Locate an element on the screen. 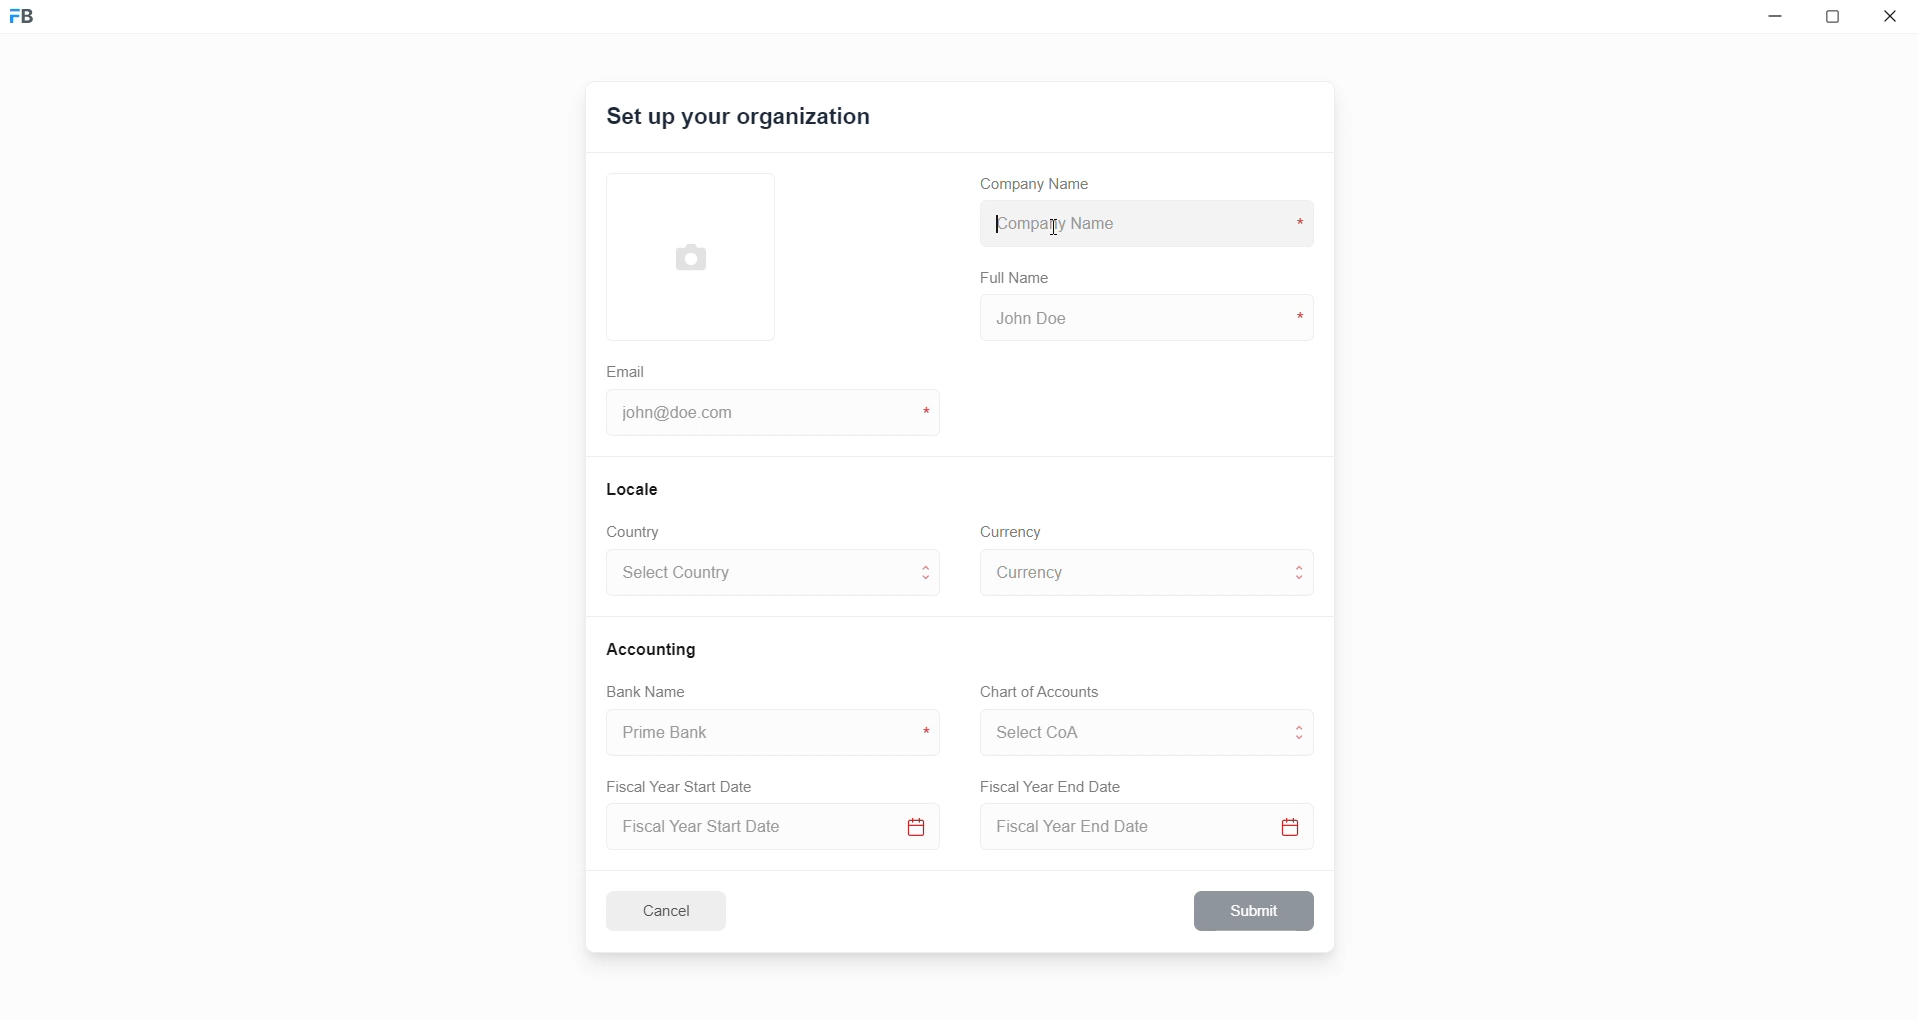 The height and width of the screenshot is (1020, 1918). select currency is located at coordinates (1130, 571).